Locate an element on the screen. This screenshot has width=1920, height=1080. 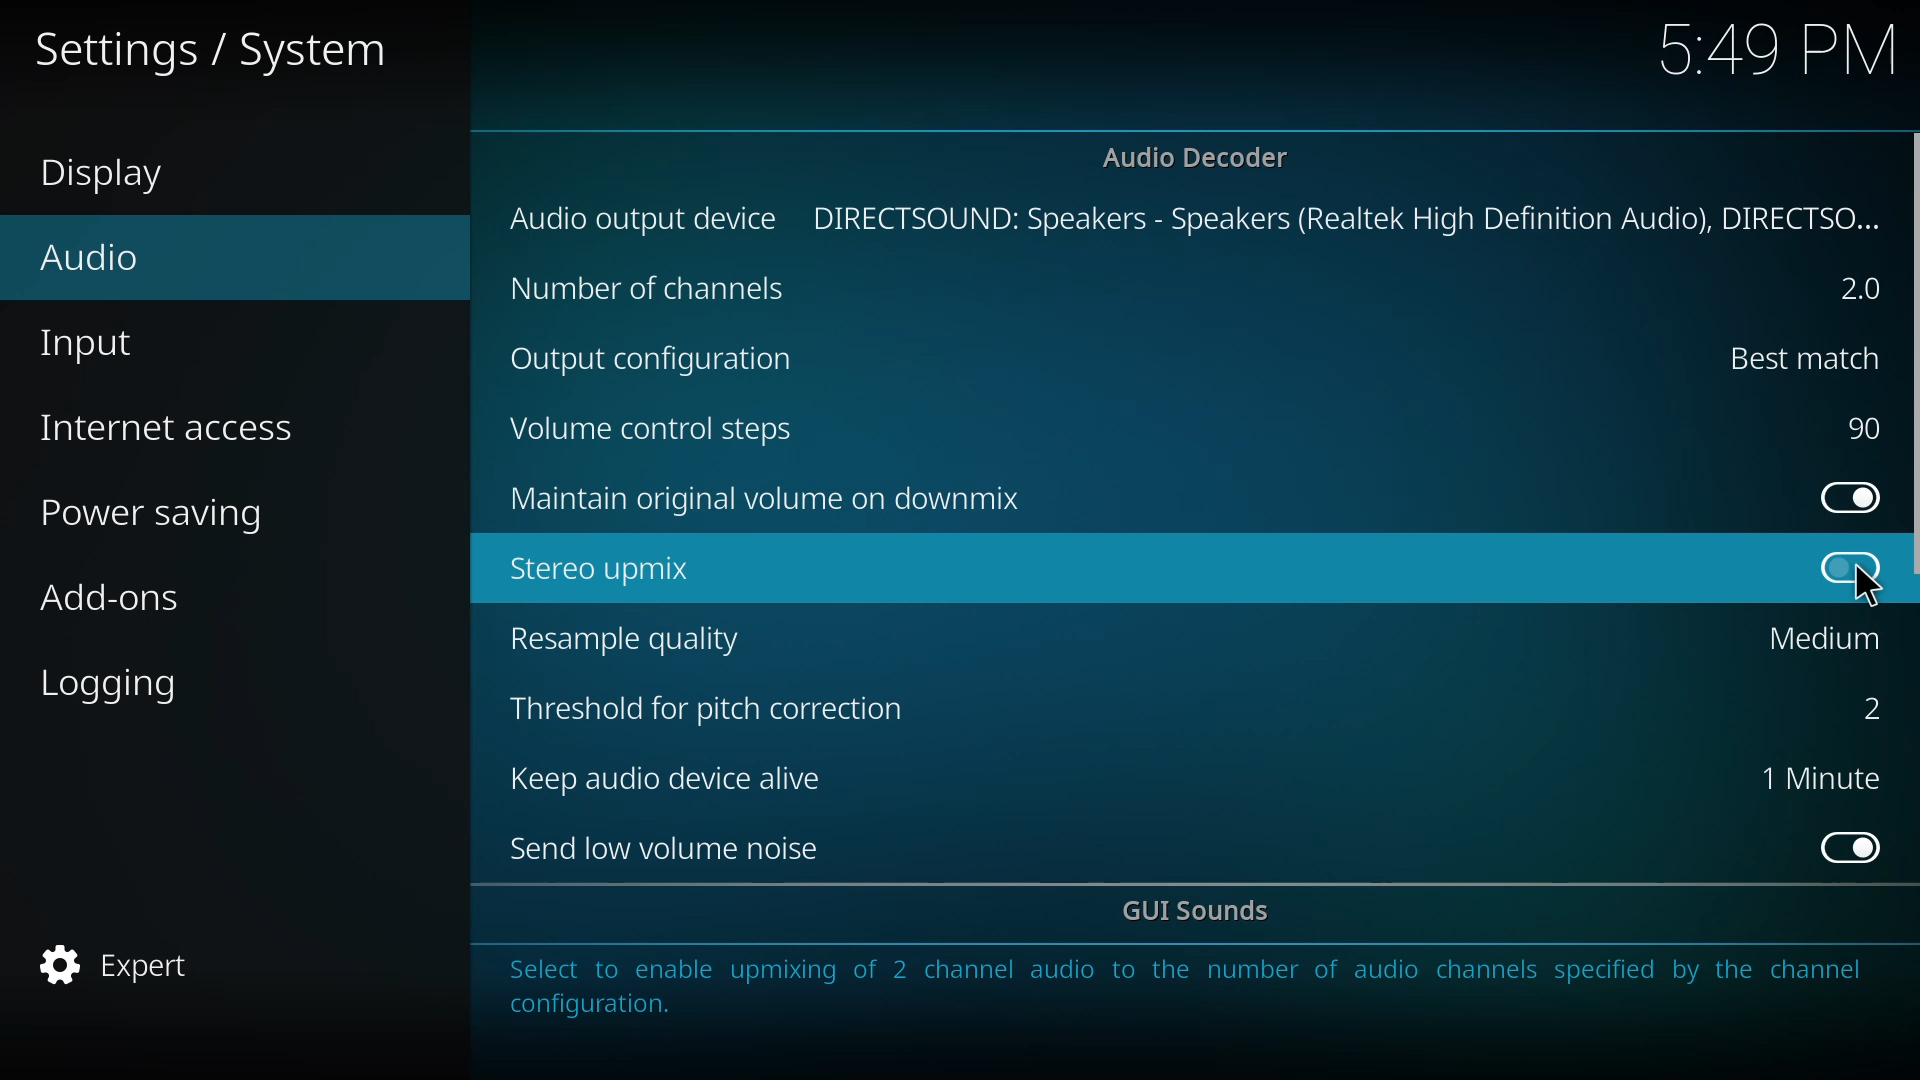
resample quality is located at coordinates (642, 638).